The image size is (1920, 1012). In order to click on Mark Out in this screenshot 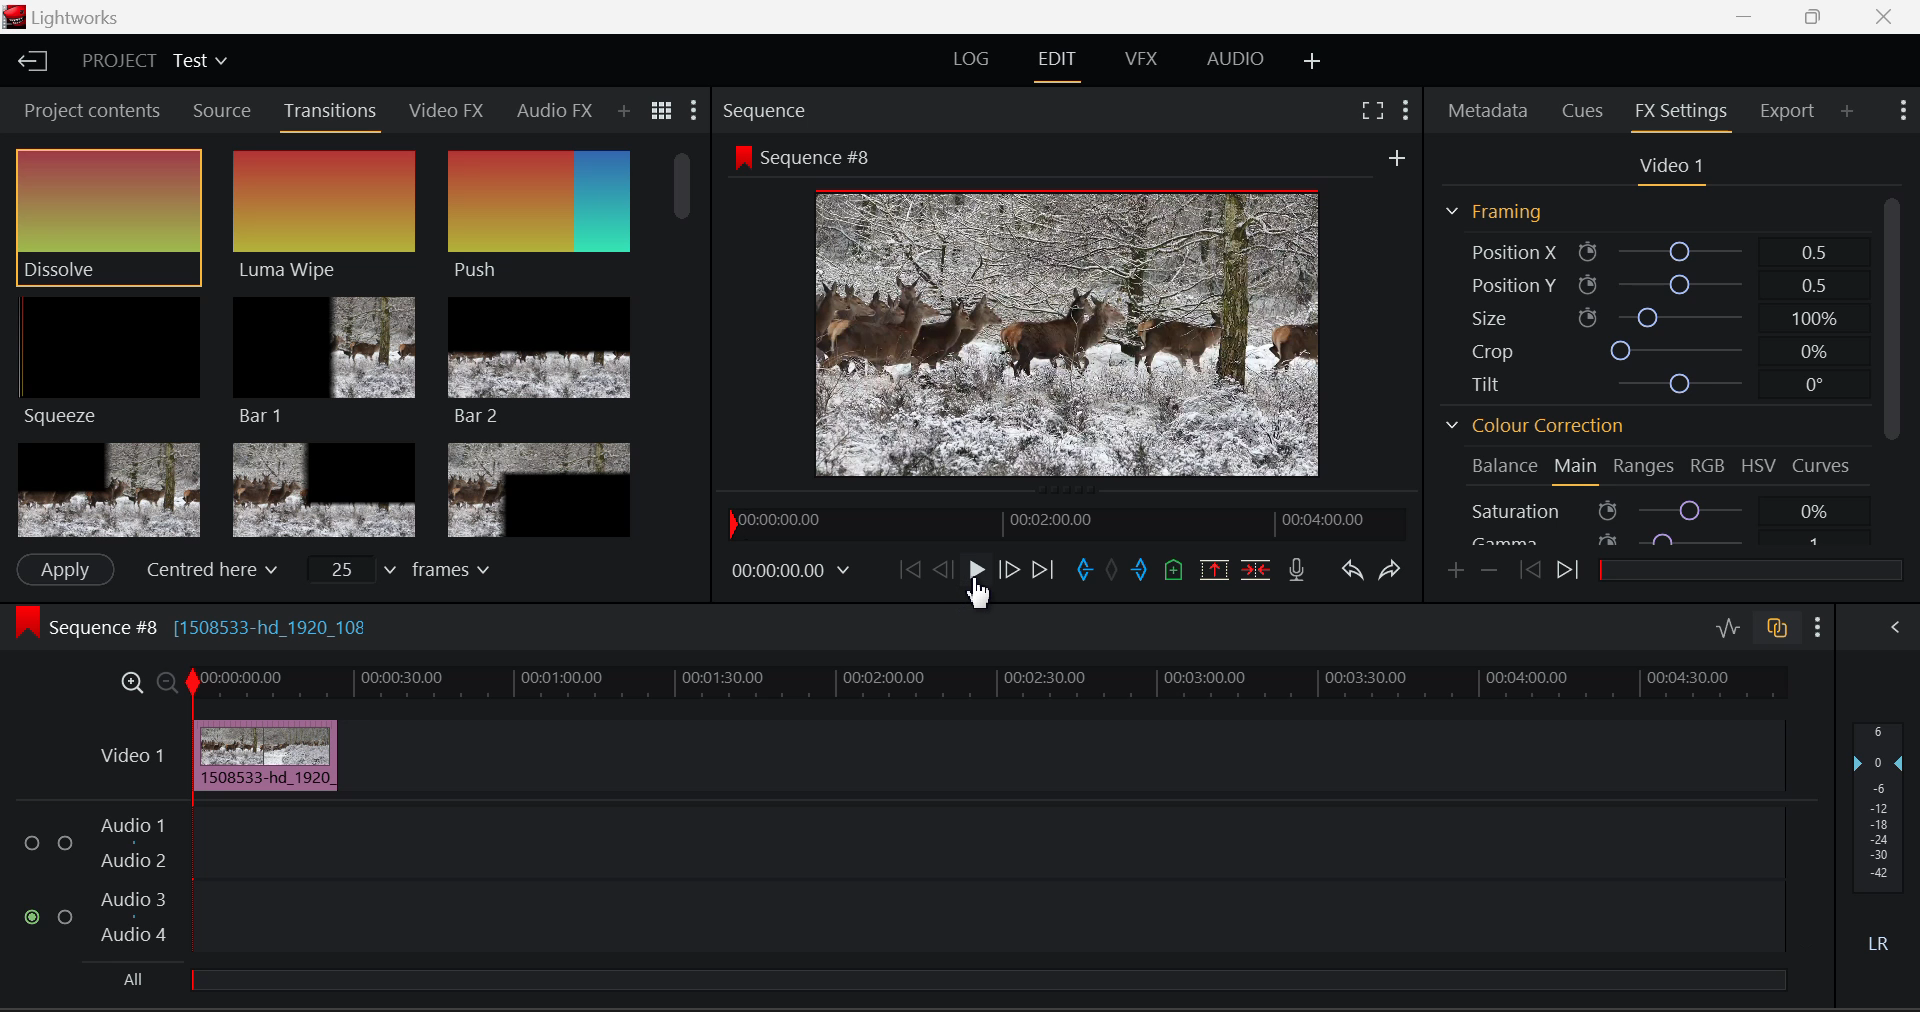, I will do `click(1140, 573)`.